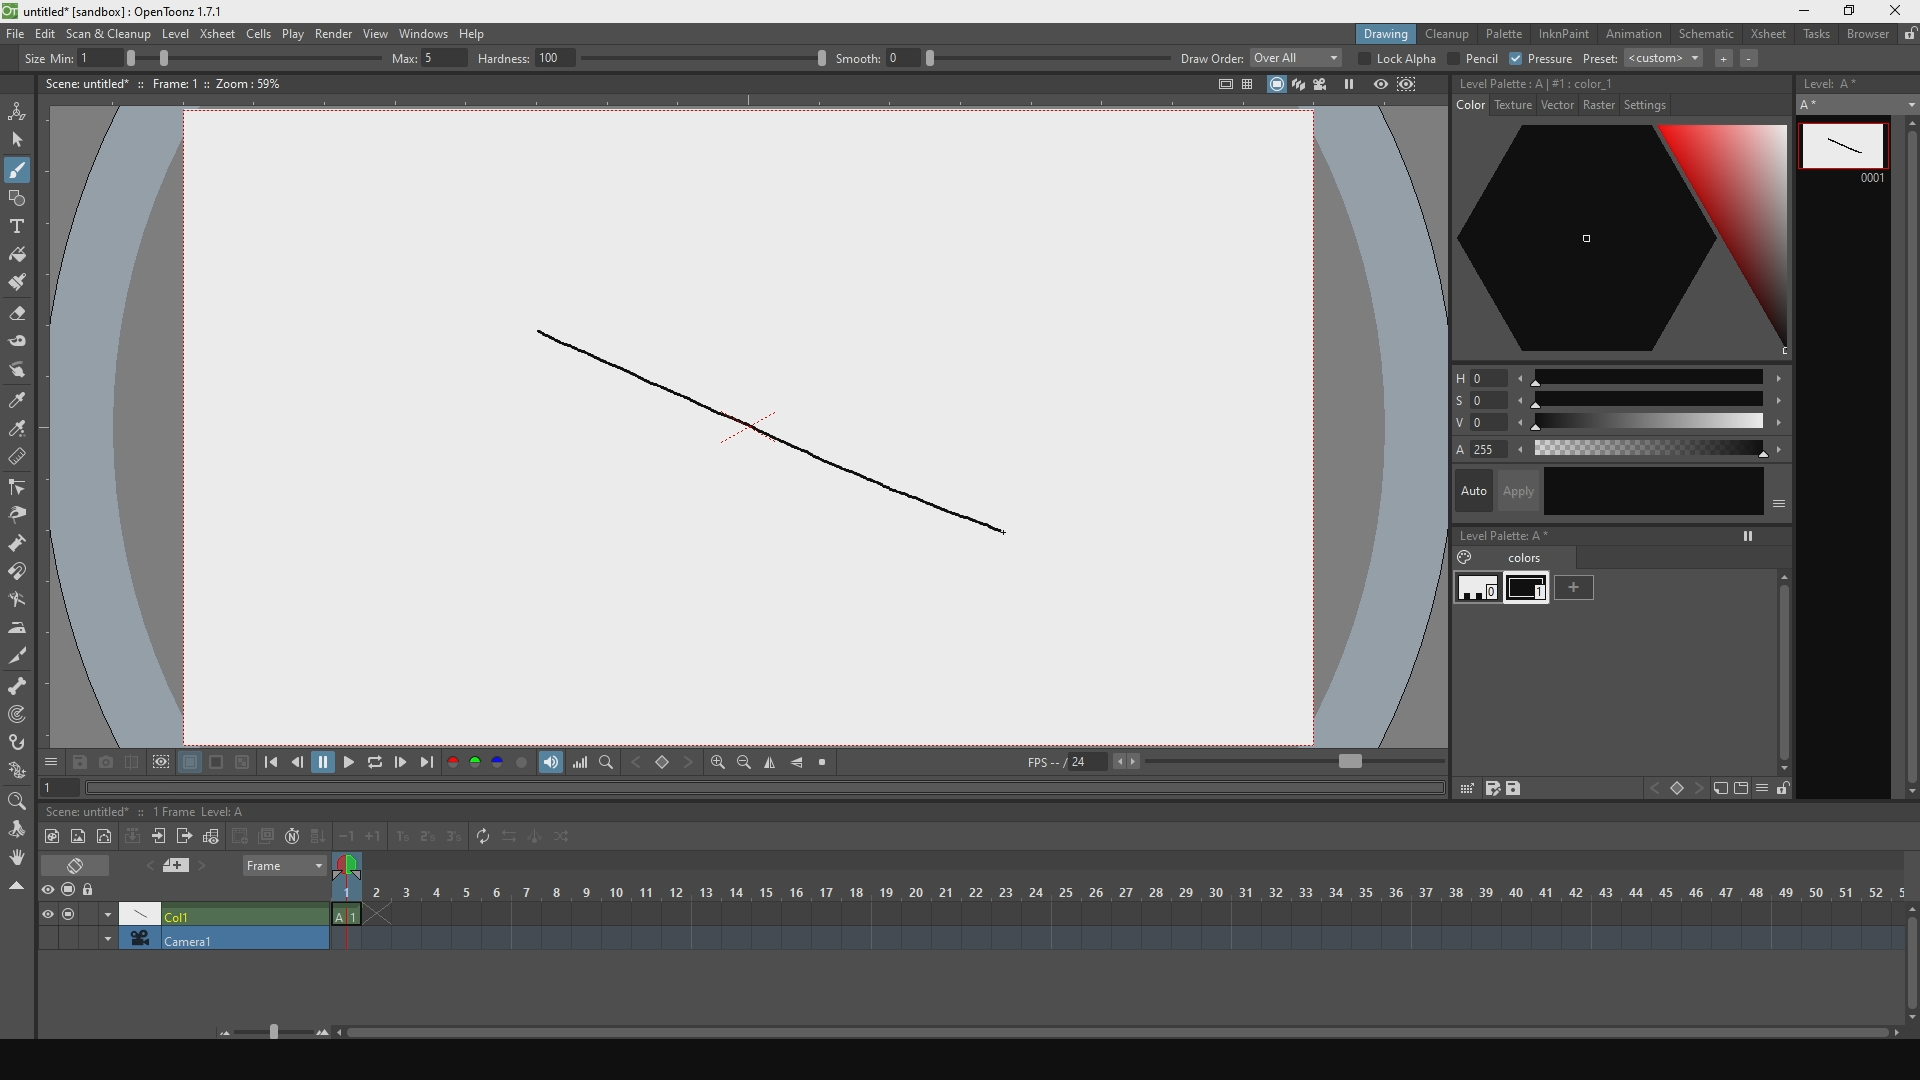 This screenshot has height=1080, width=1920. What do you see at coordinates (74, 912) in the screenshot?
I see `stop` at bounding box center [74, 912].